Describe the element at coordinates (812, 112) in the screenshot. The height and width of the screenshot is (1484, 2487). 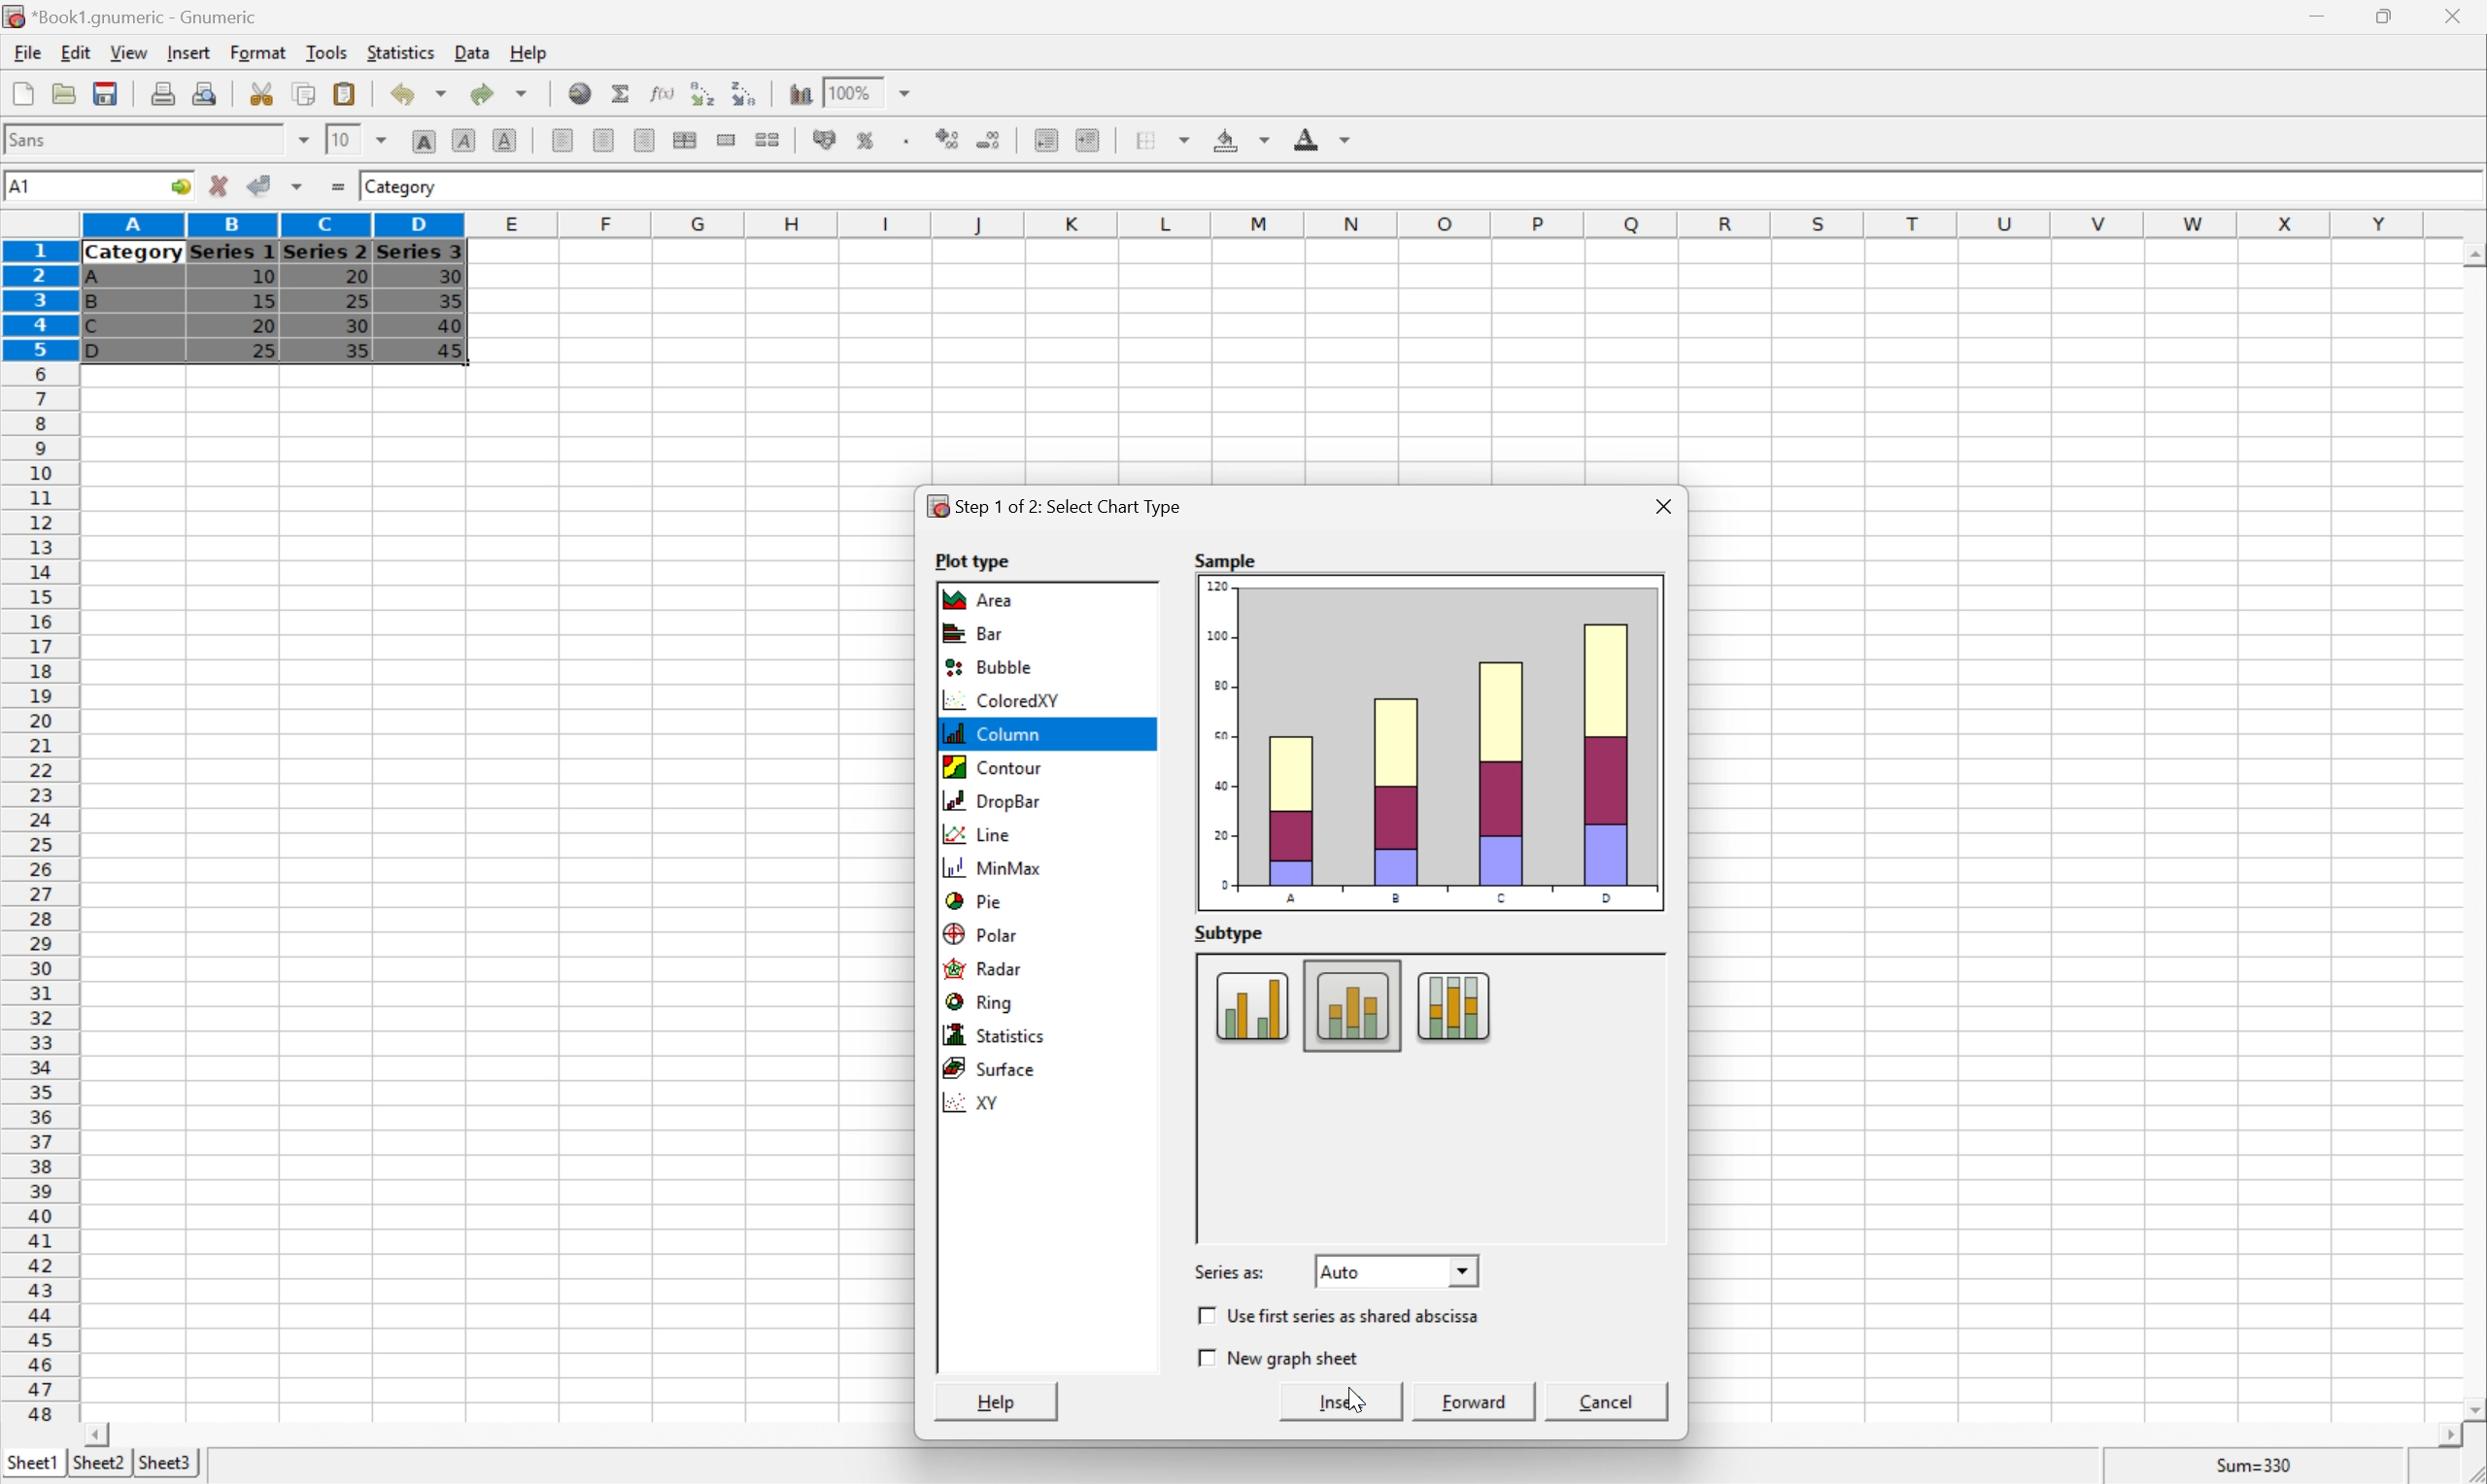
I see `Cursor` at that location.